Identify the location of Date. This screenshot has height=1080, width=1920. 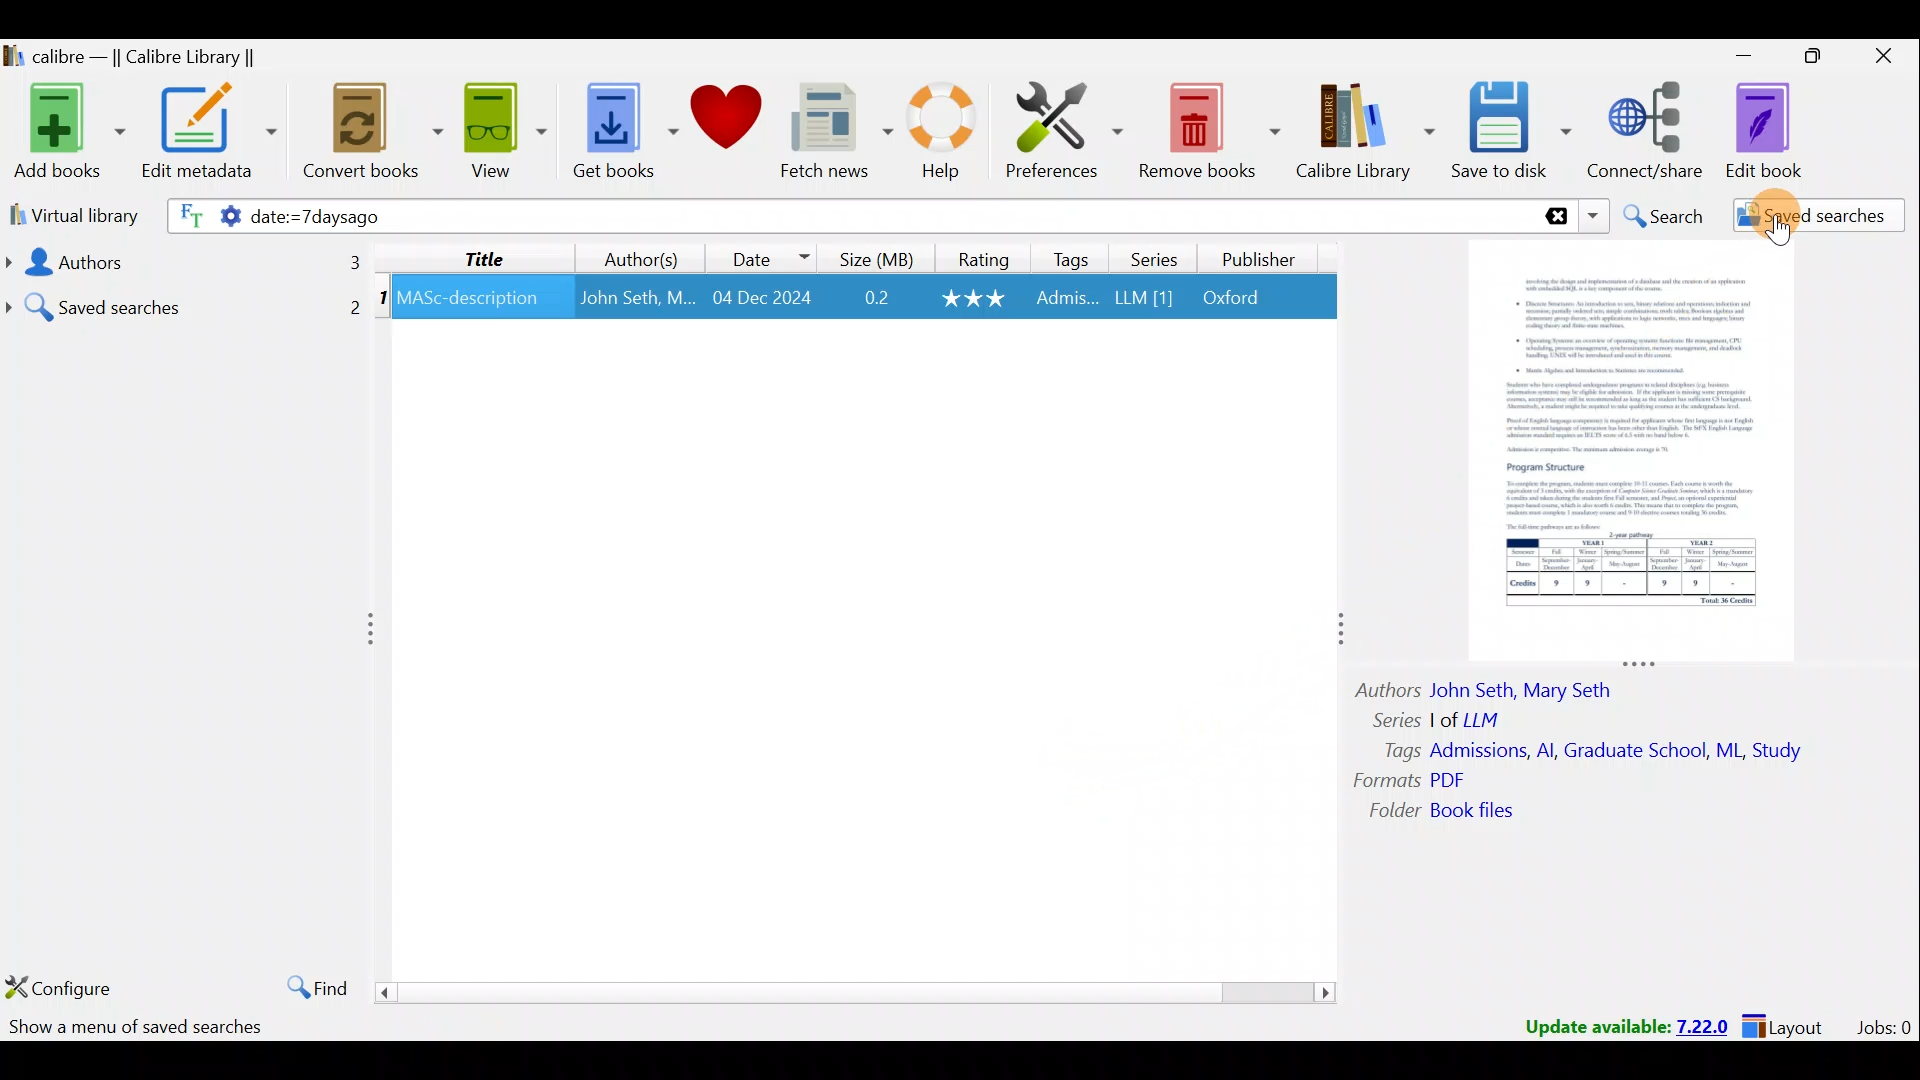
(769, 255).